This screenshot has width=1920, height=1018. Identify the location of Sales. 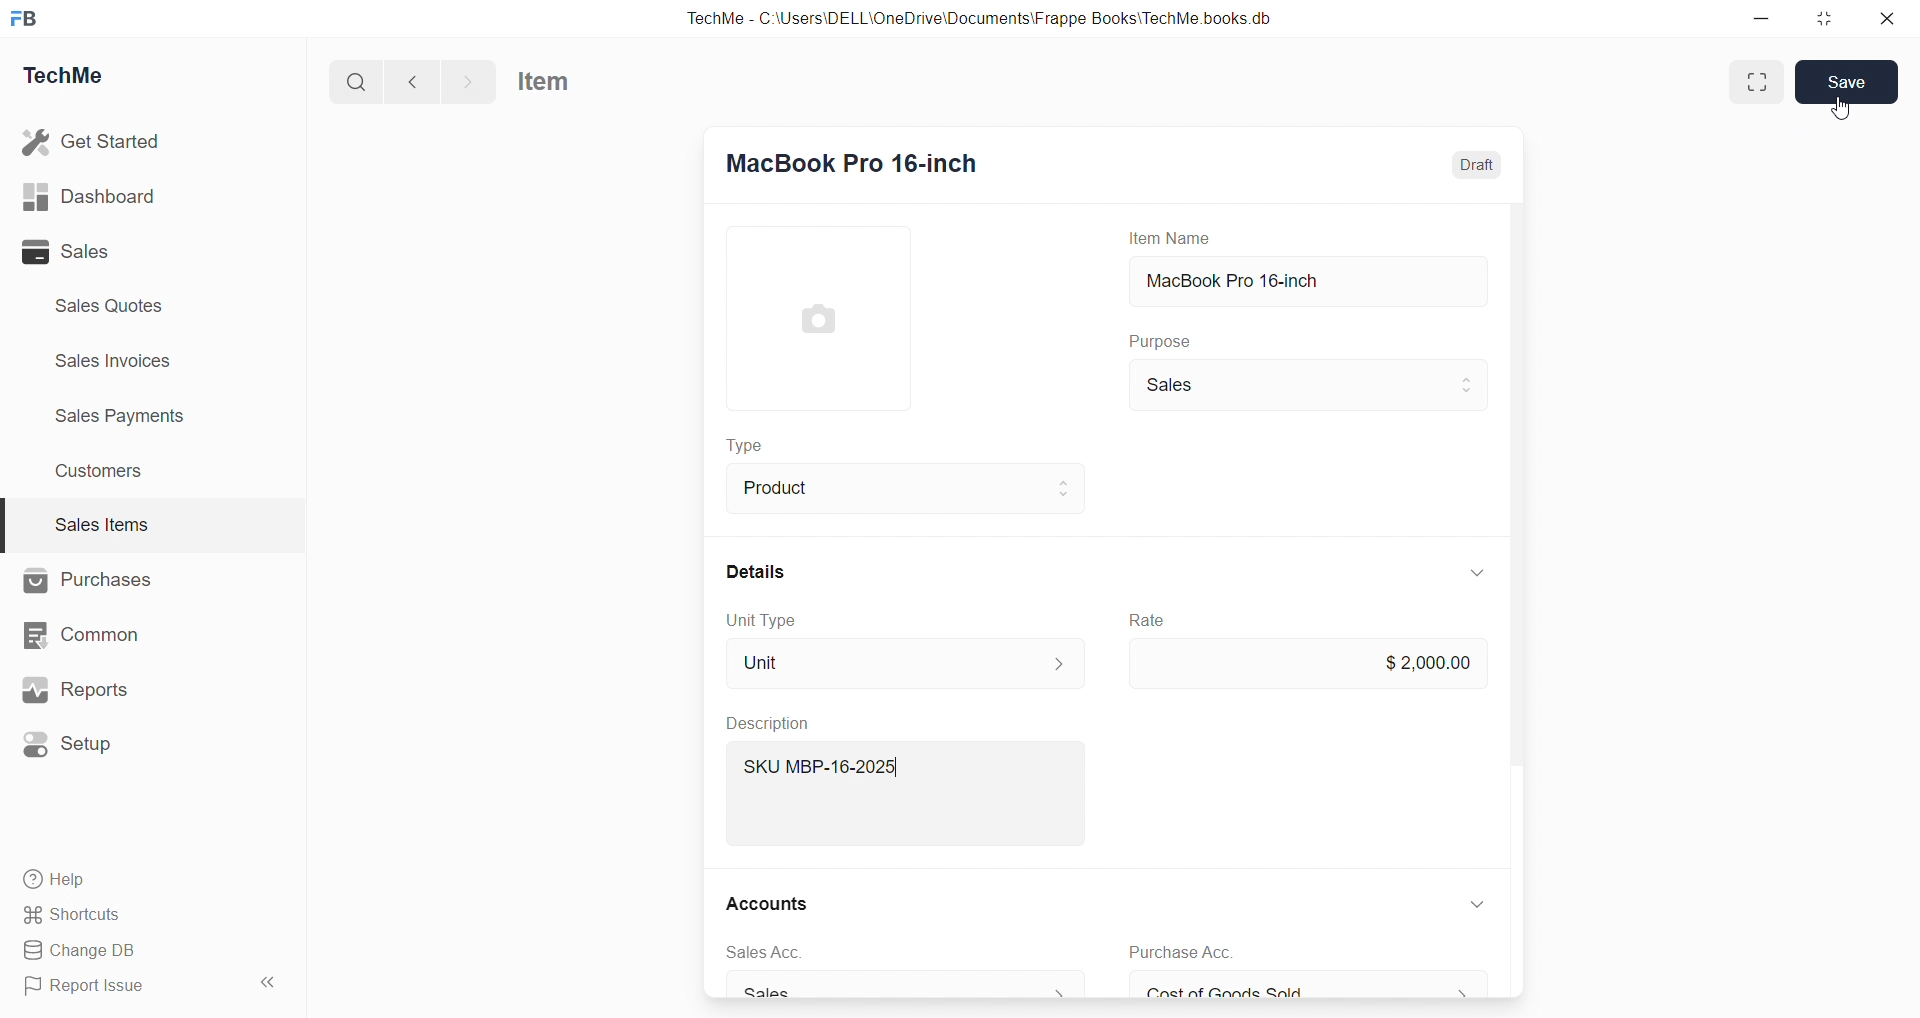
(1306, 386).